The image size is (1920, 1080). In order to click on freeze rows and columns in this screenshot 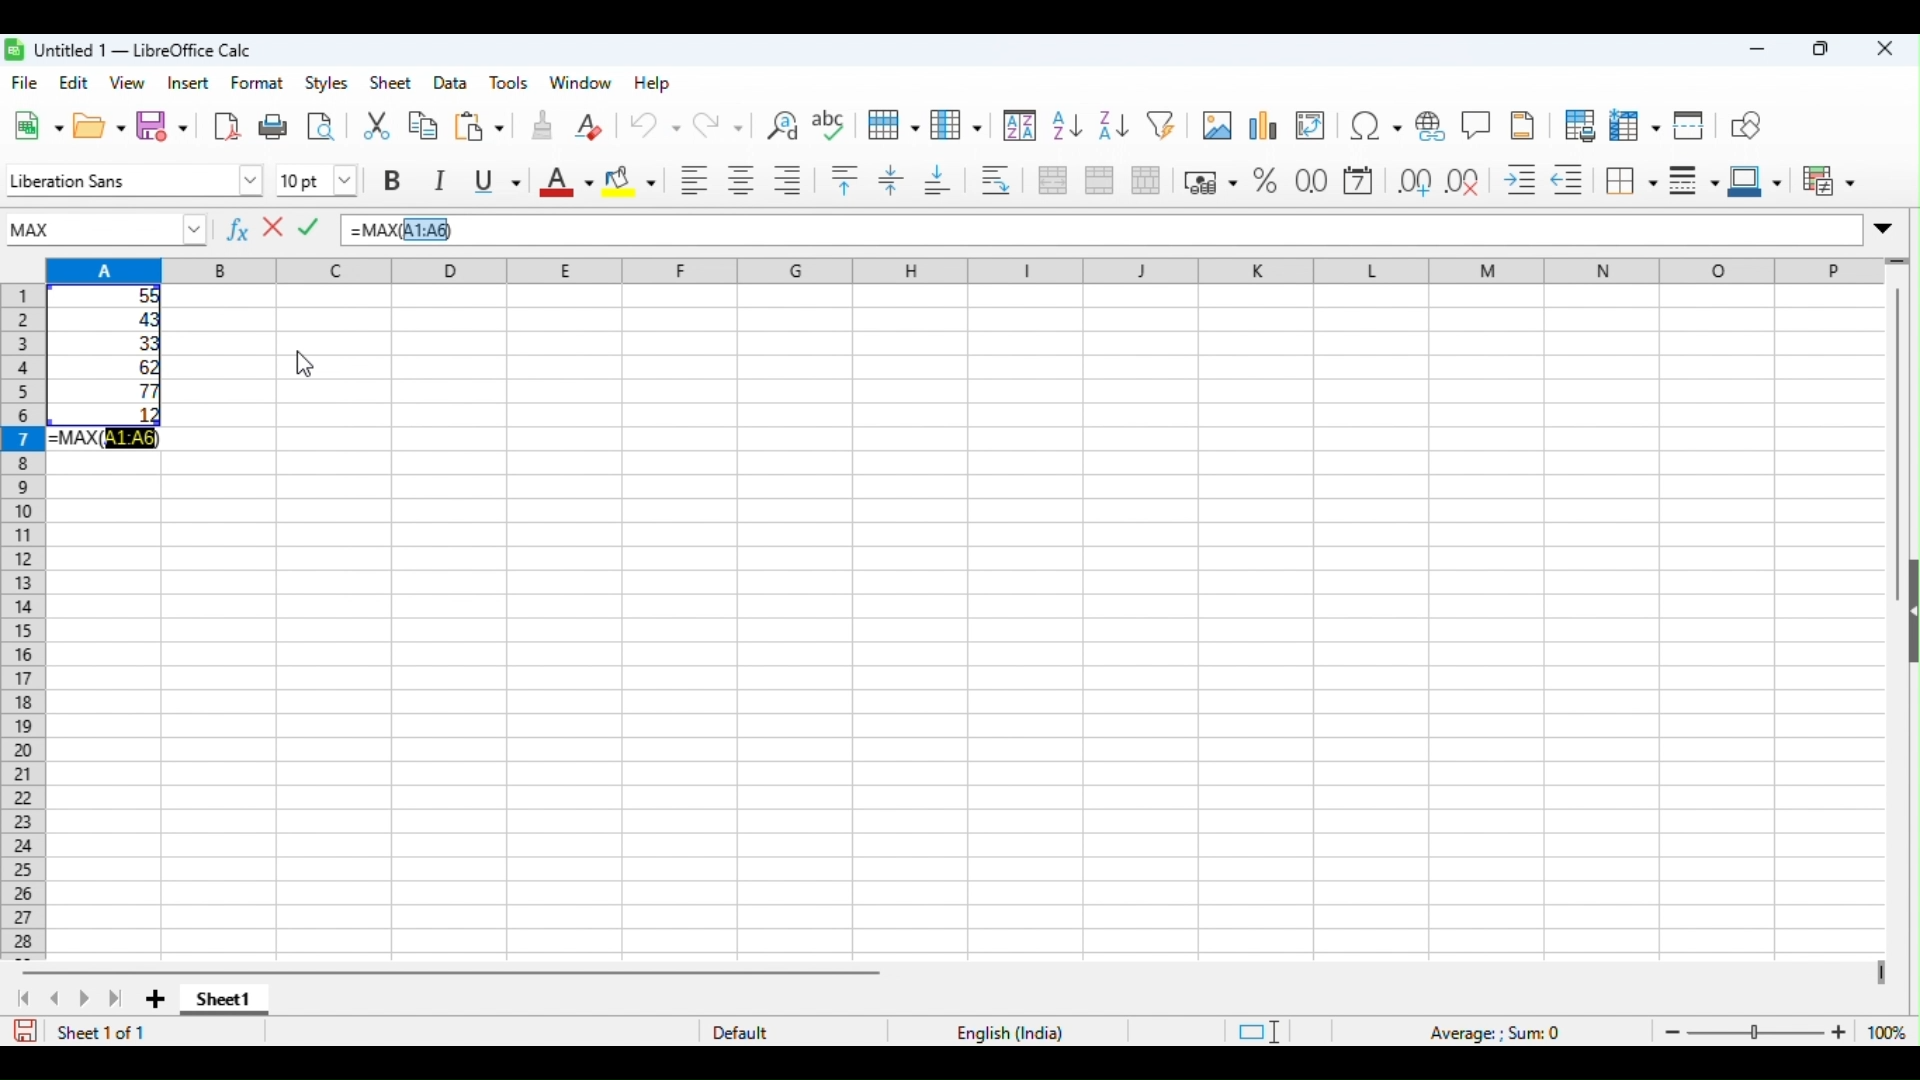, I will do `click(1636, 124)`.